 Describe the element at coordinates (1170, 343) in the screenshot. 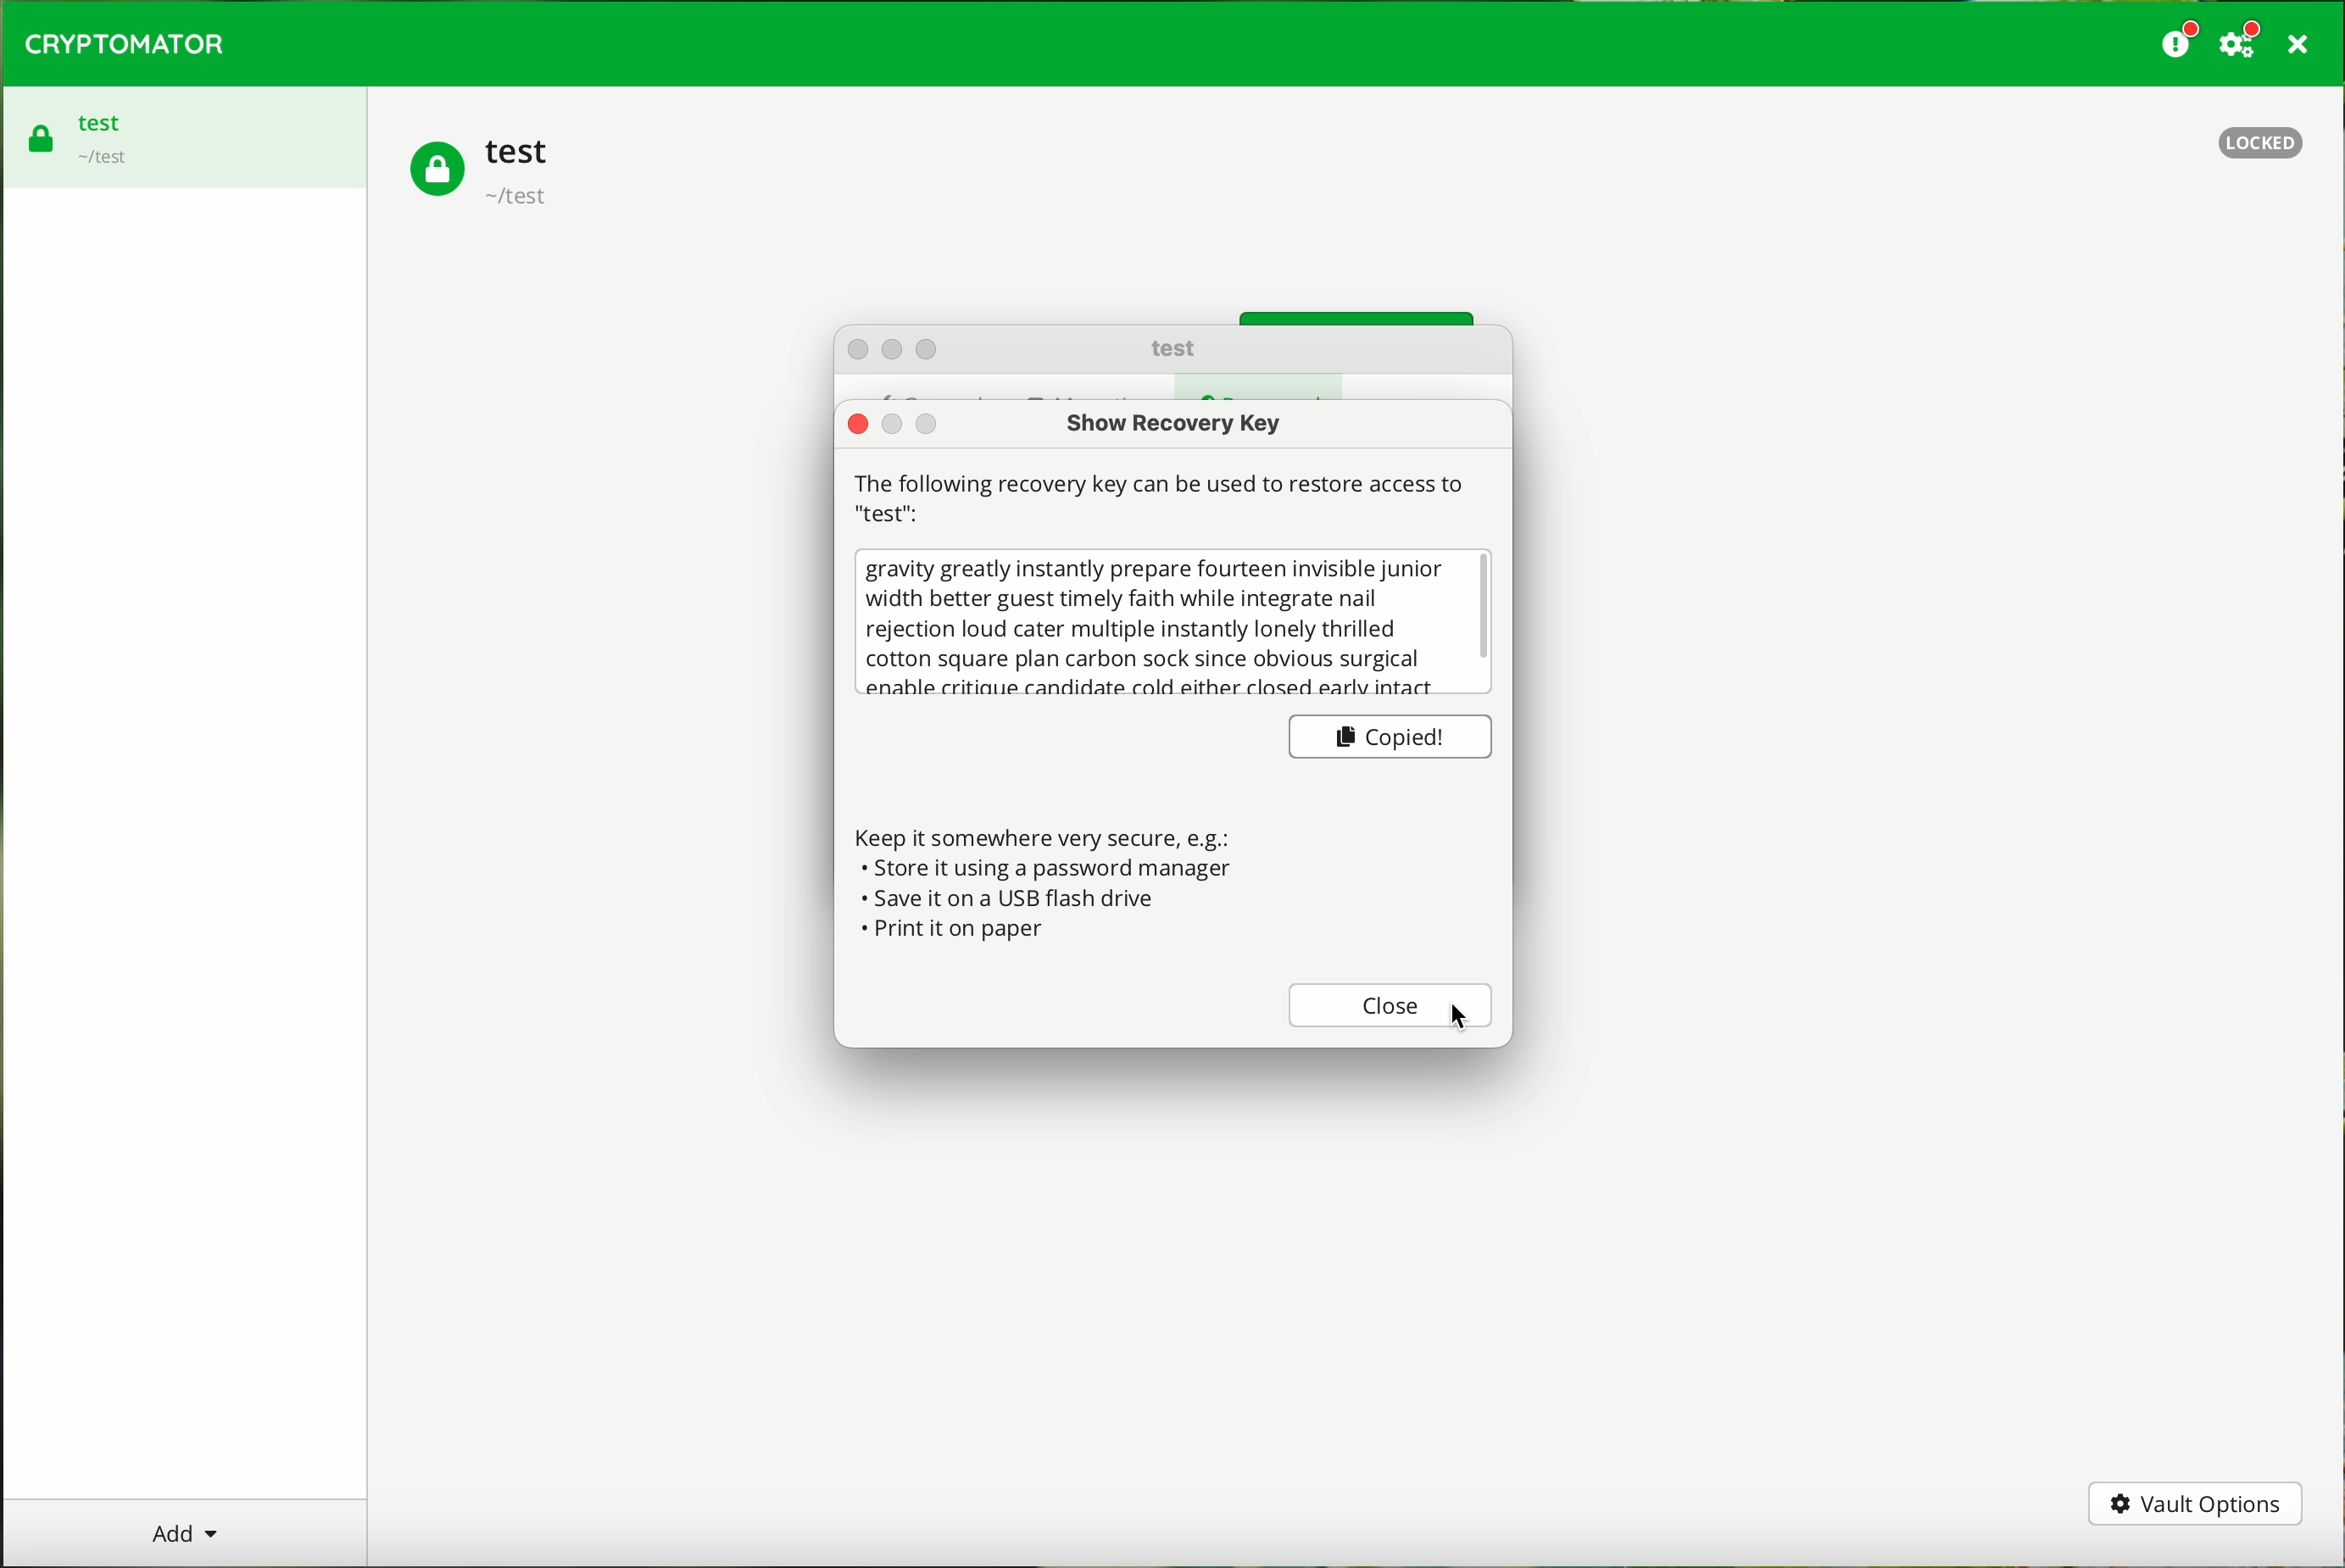

I see `test` at that location.